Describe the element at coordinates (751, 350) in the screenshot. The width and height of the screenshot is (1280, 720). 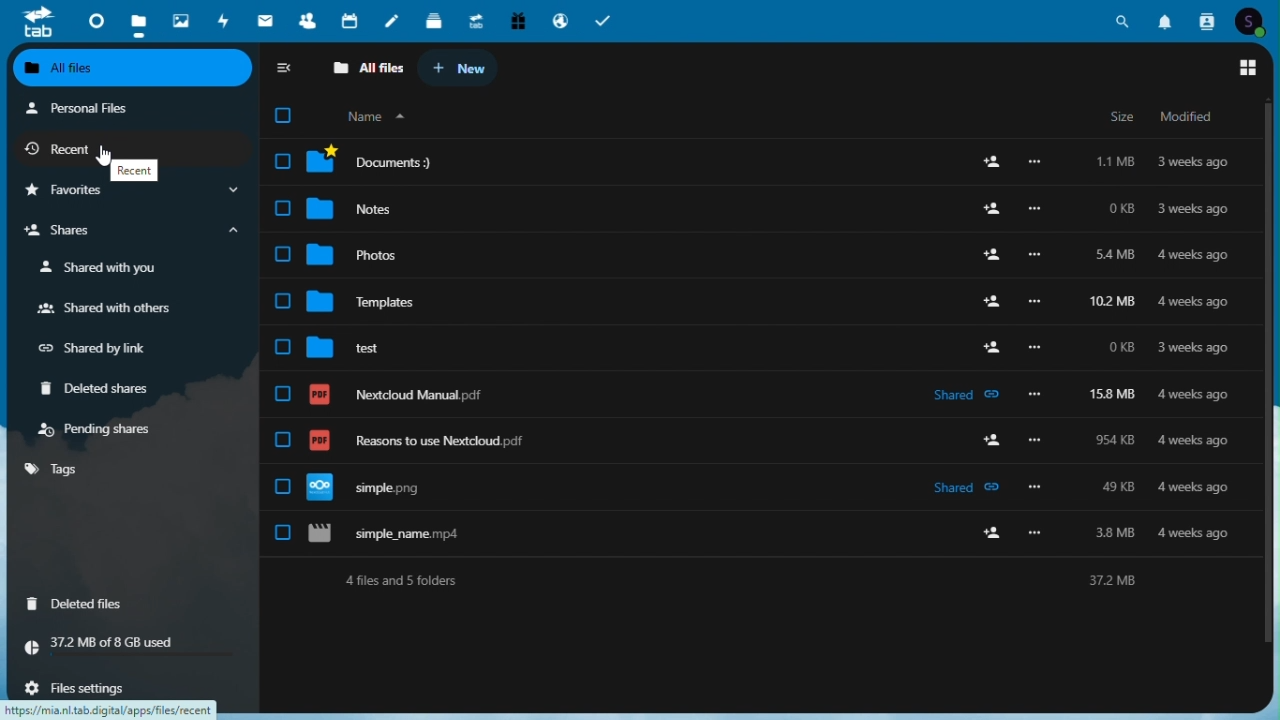
I see `test` at that location.